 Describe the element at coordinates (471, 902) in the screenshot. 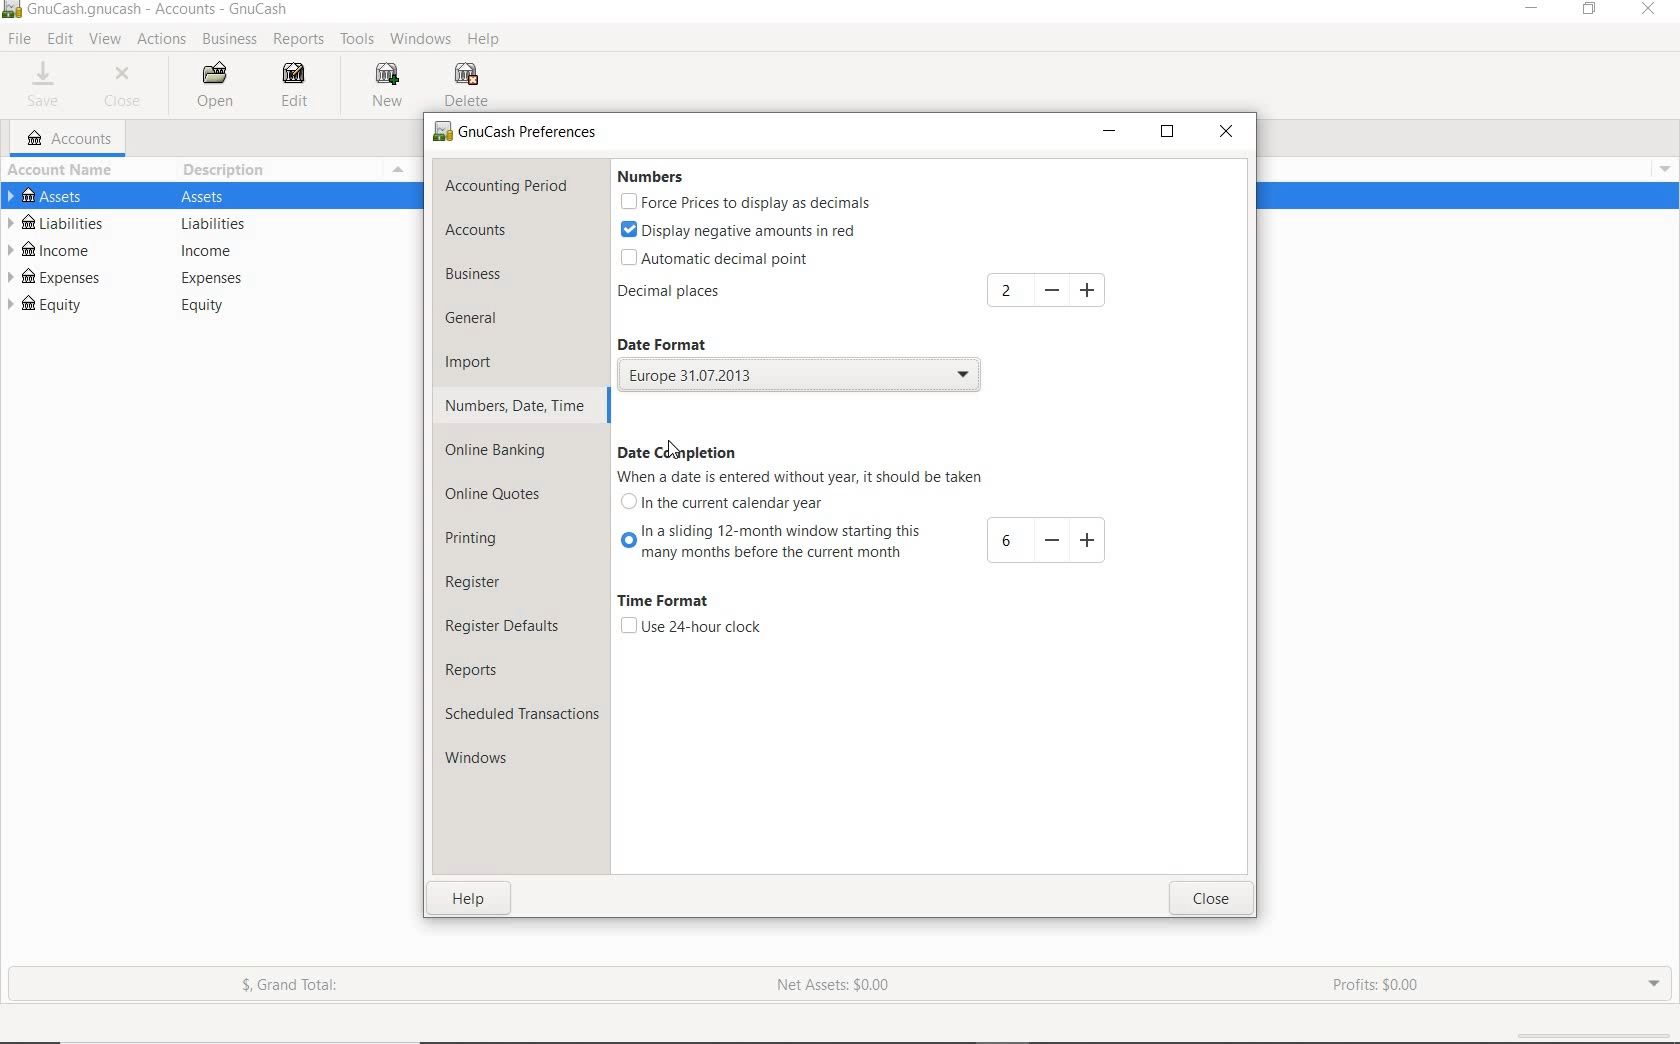

I see `help` at that location.